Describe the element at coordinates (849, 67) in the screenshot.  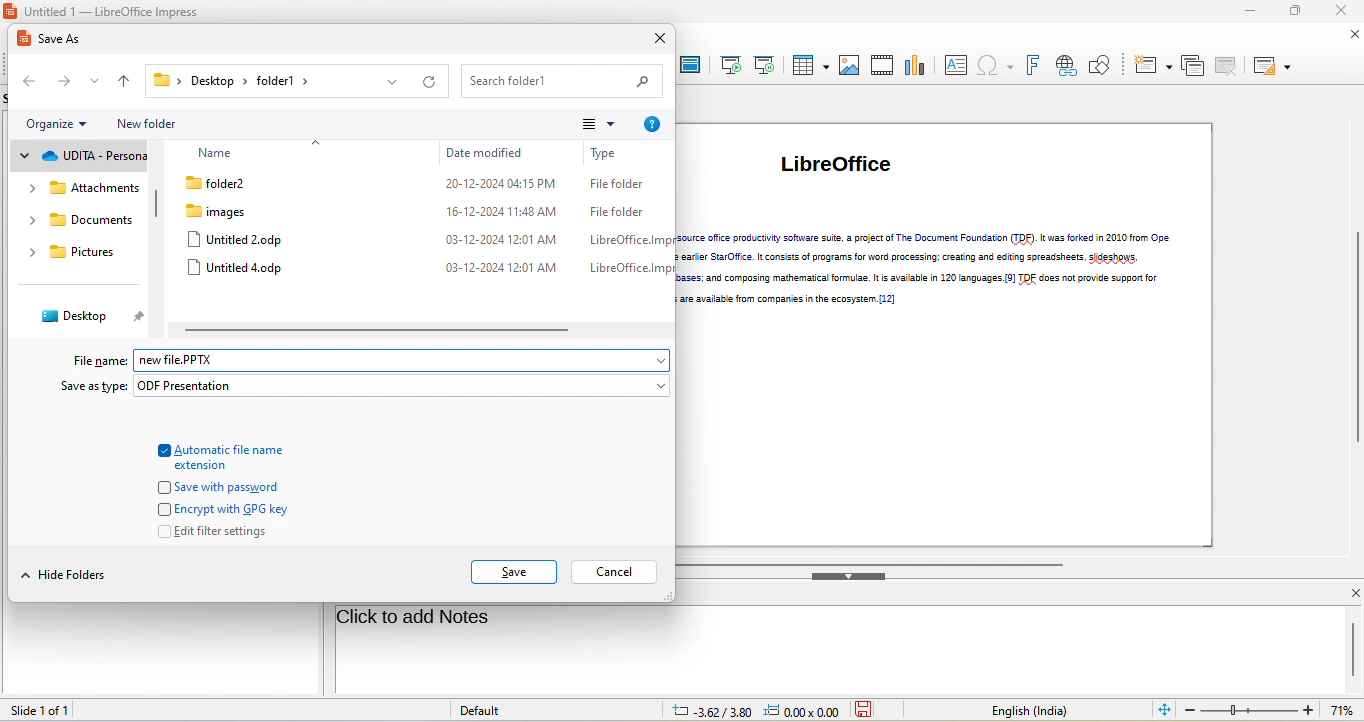
I see `image` at that location.